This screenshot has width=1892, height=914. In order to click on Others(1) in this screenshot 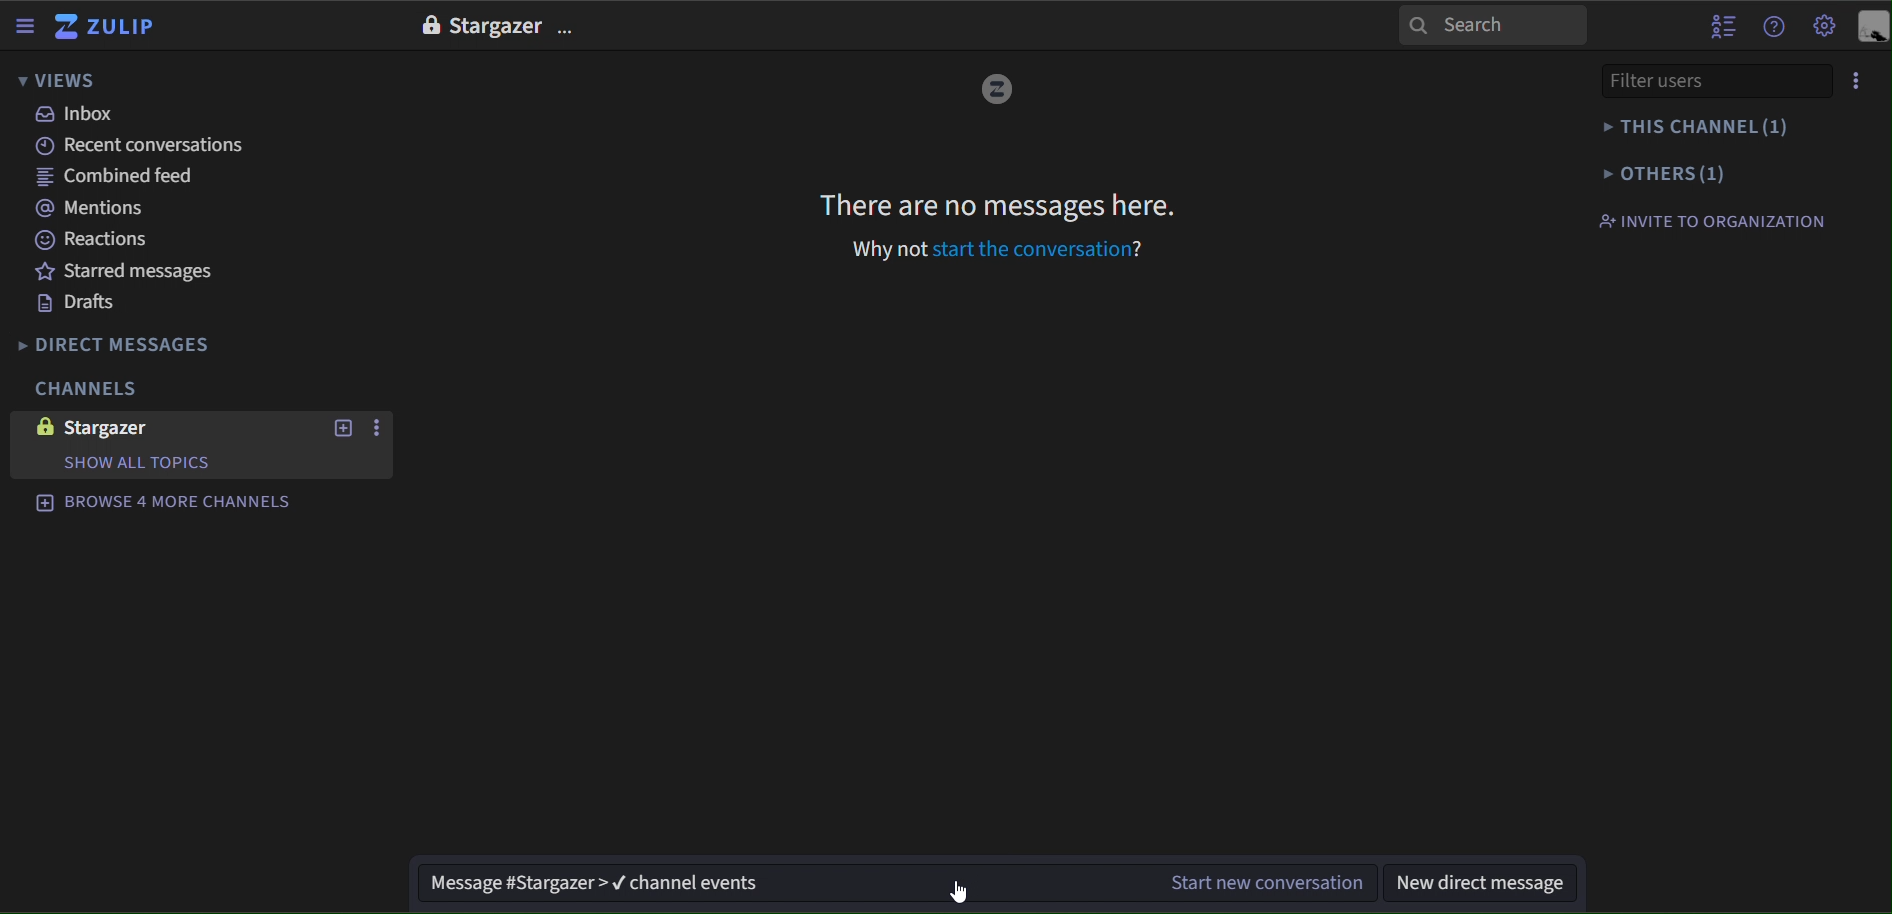, I will do `click(1706, 172)`.